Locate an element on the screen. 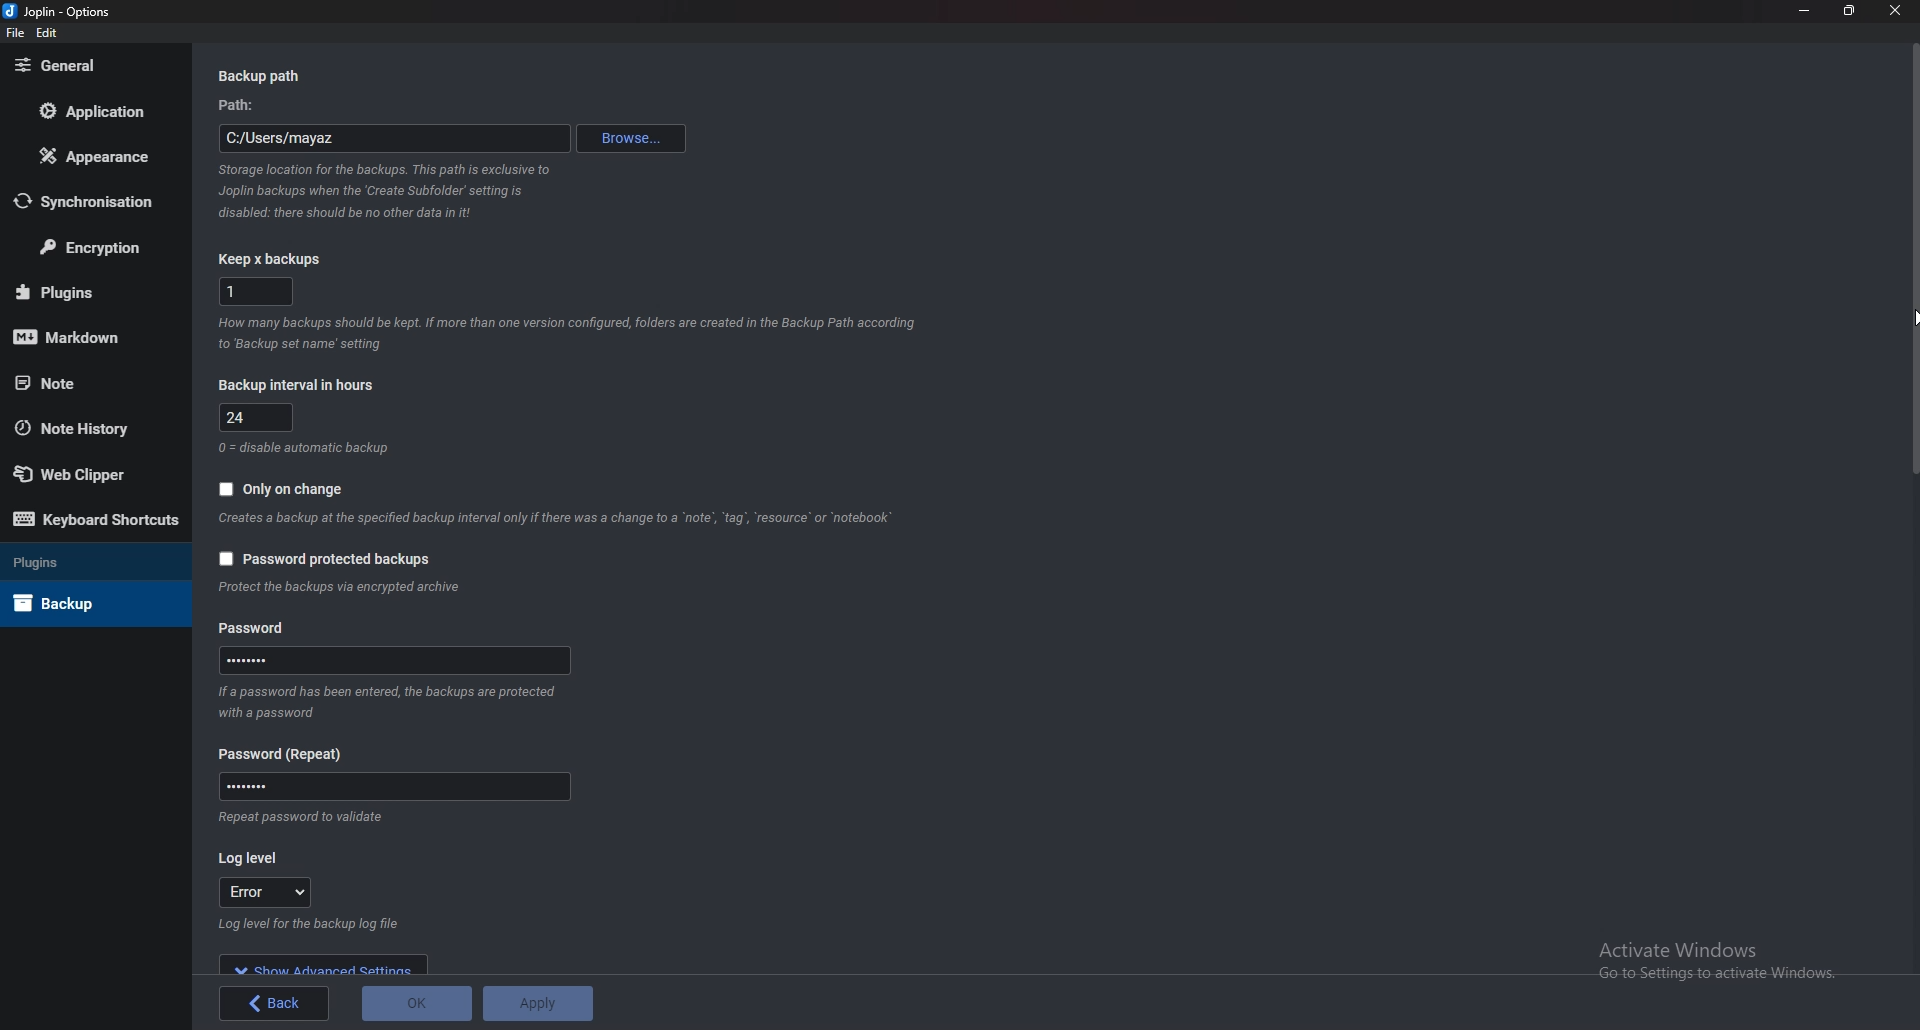  Backup interval in hours is located at coordinates (303, 384).